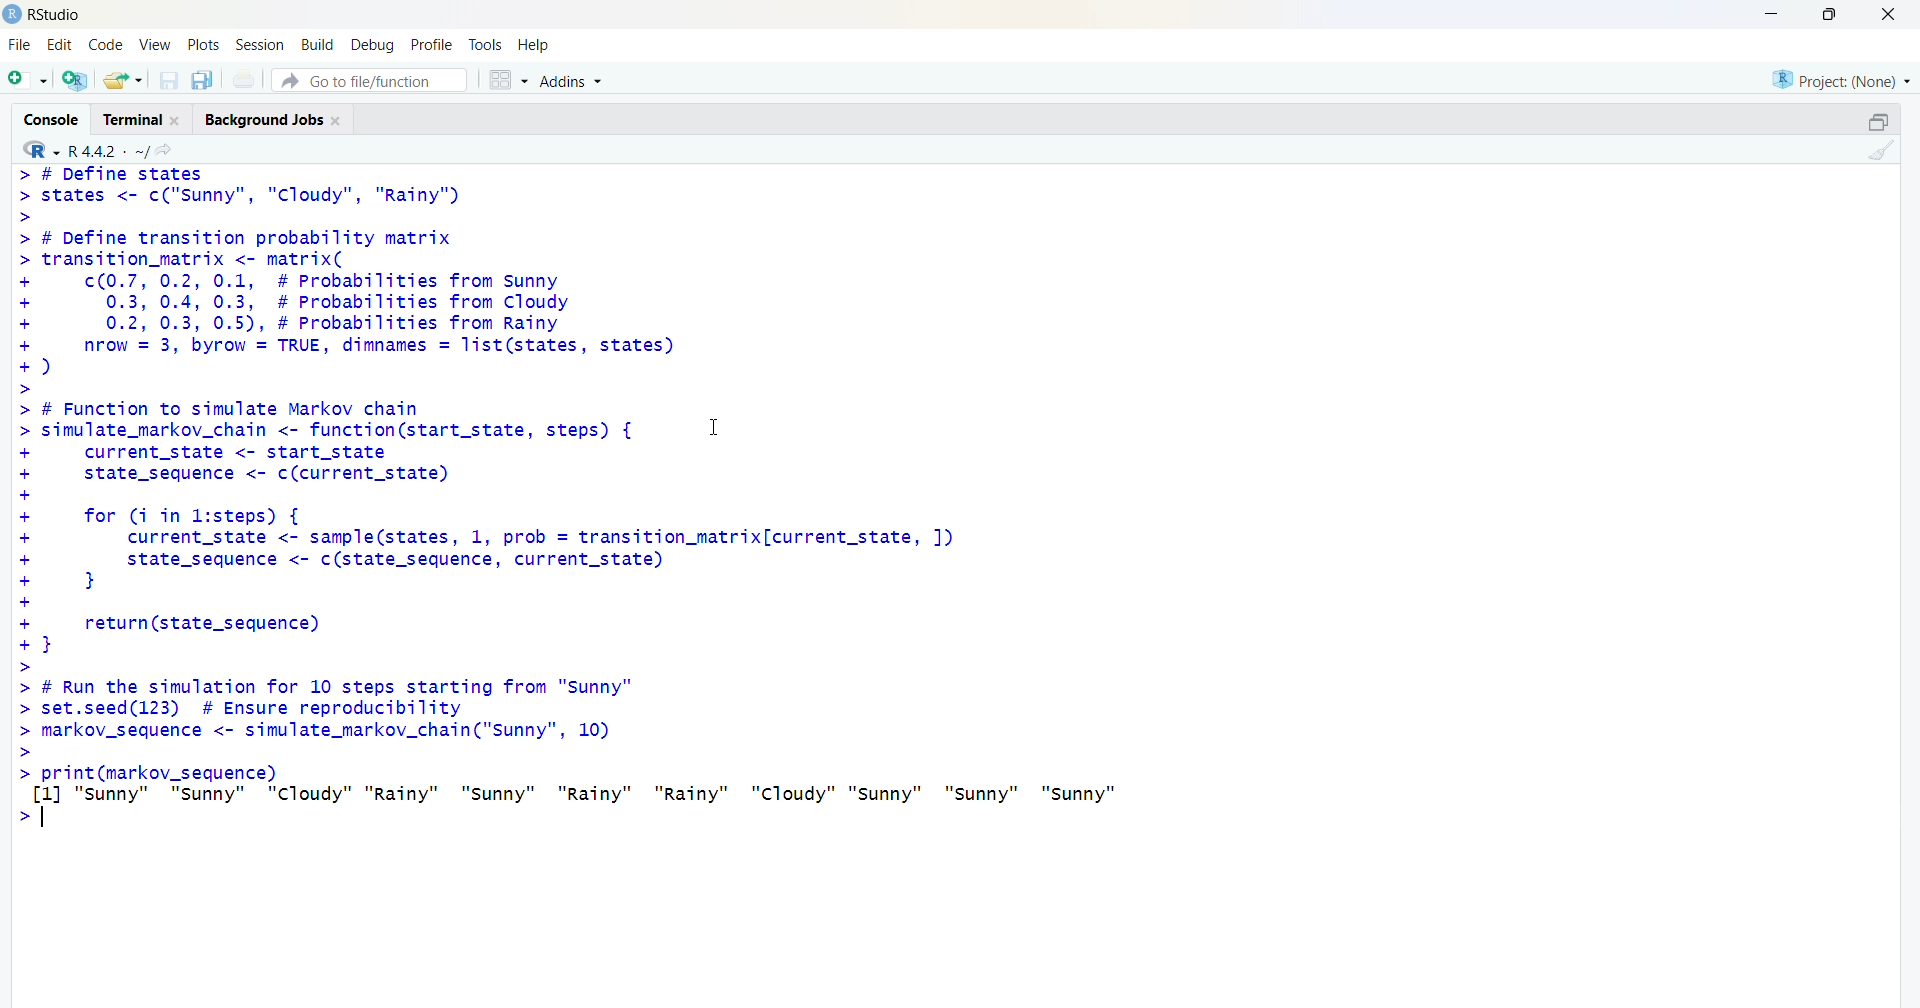  I want to click on console, so click(49, 118).